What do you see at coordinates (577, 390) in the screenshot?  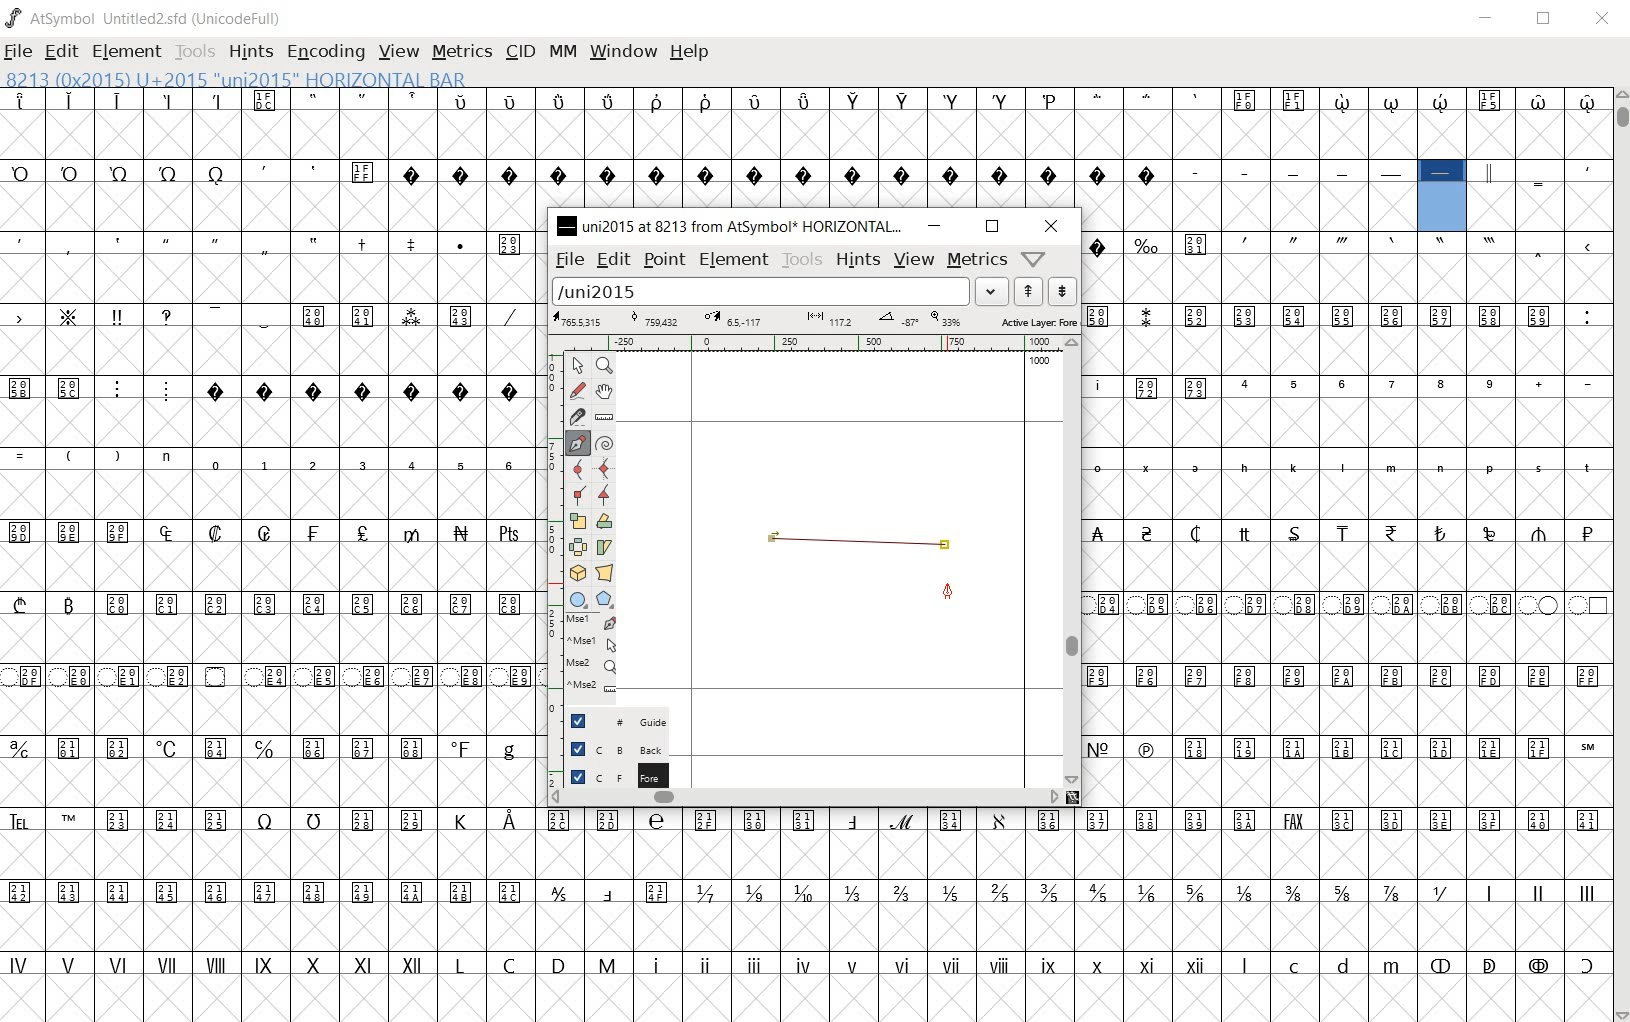 I see `draw a freehand curve` at bounding box center [577, 390].